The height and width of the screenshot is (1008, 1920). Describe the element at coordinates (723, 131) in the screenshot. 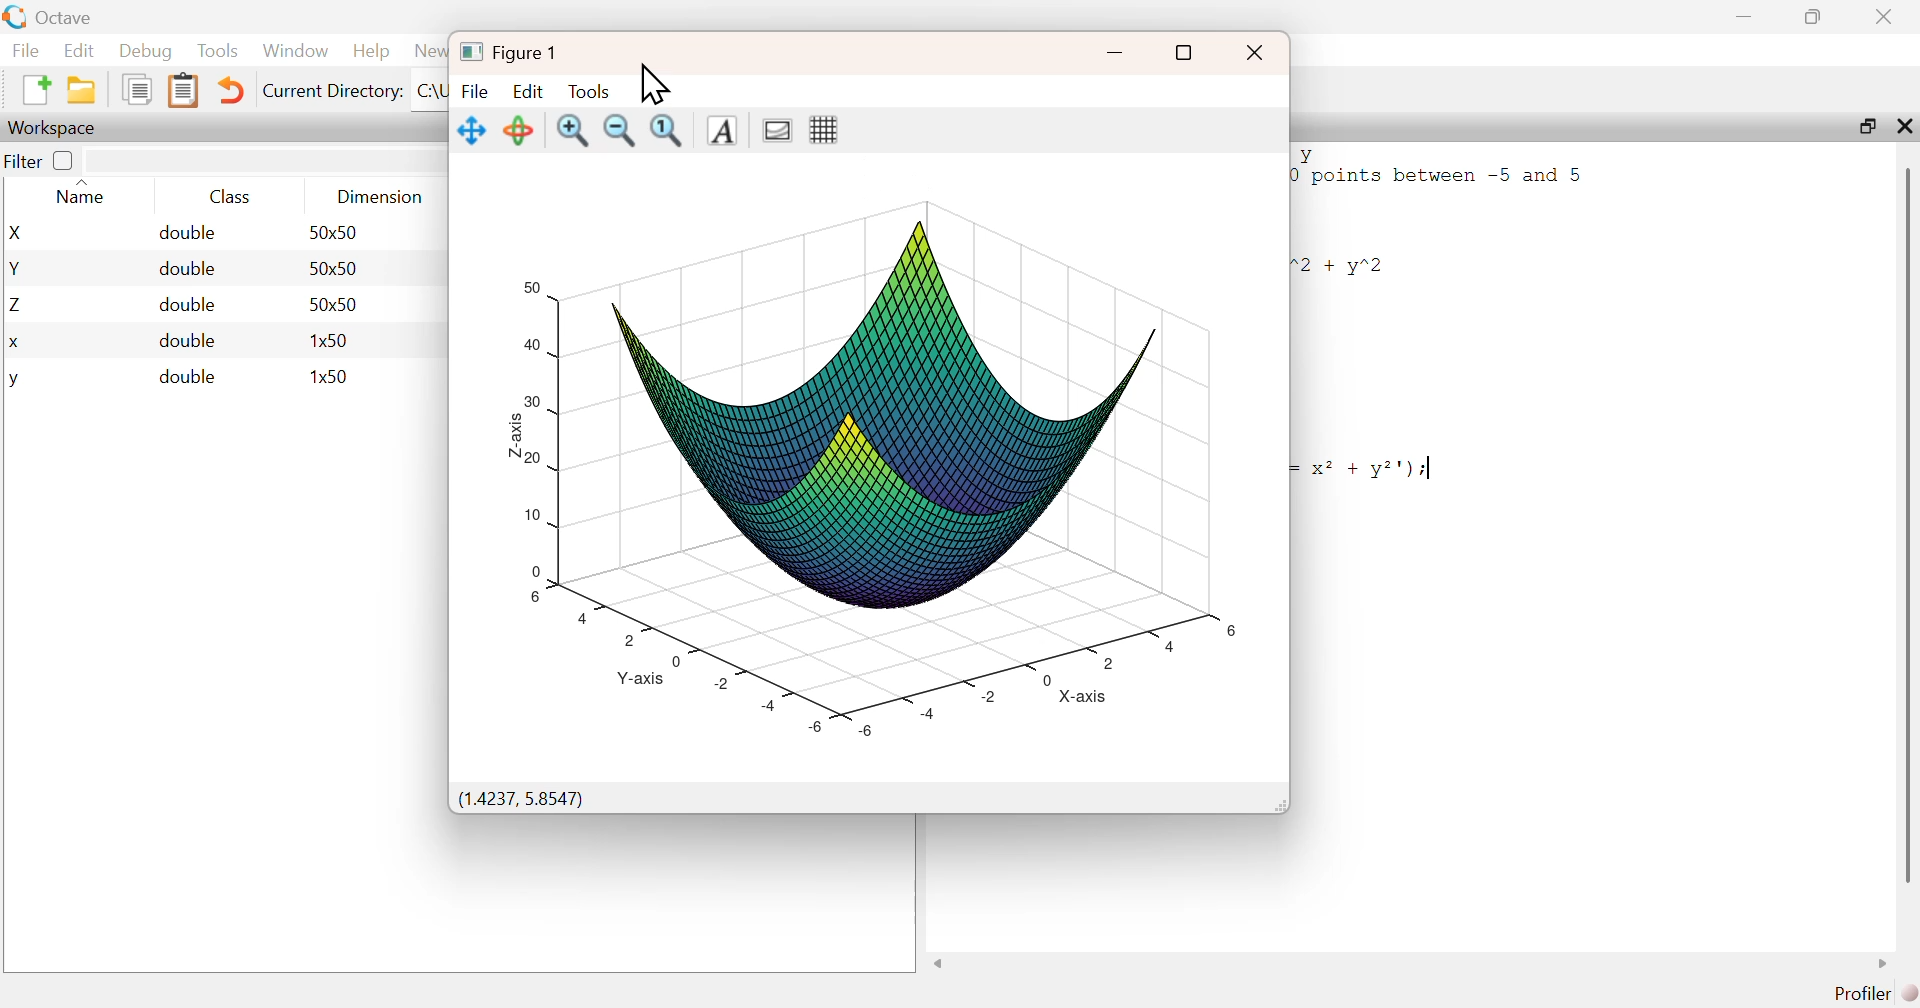

I see `Text` at that location.